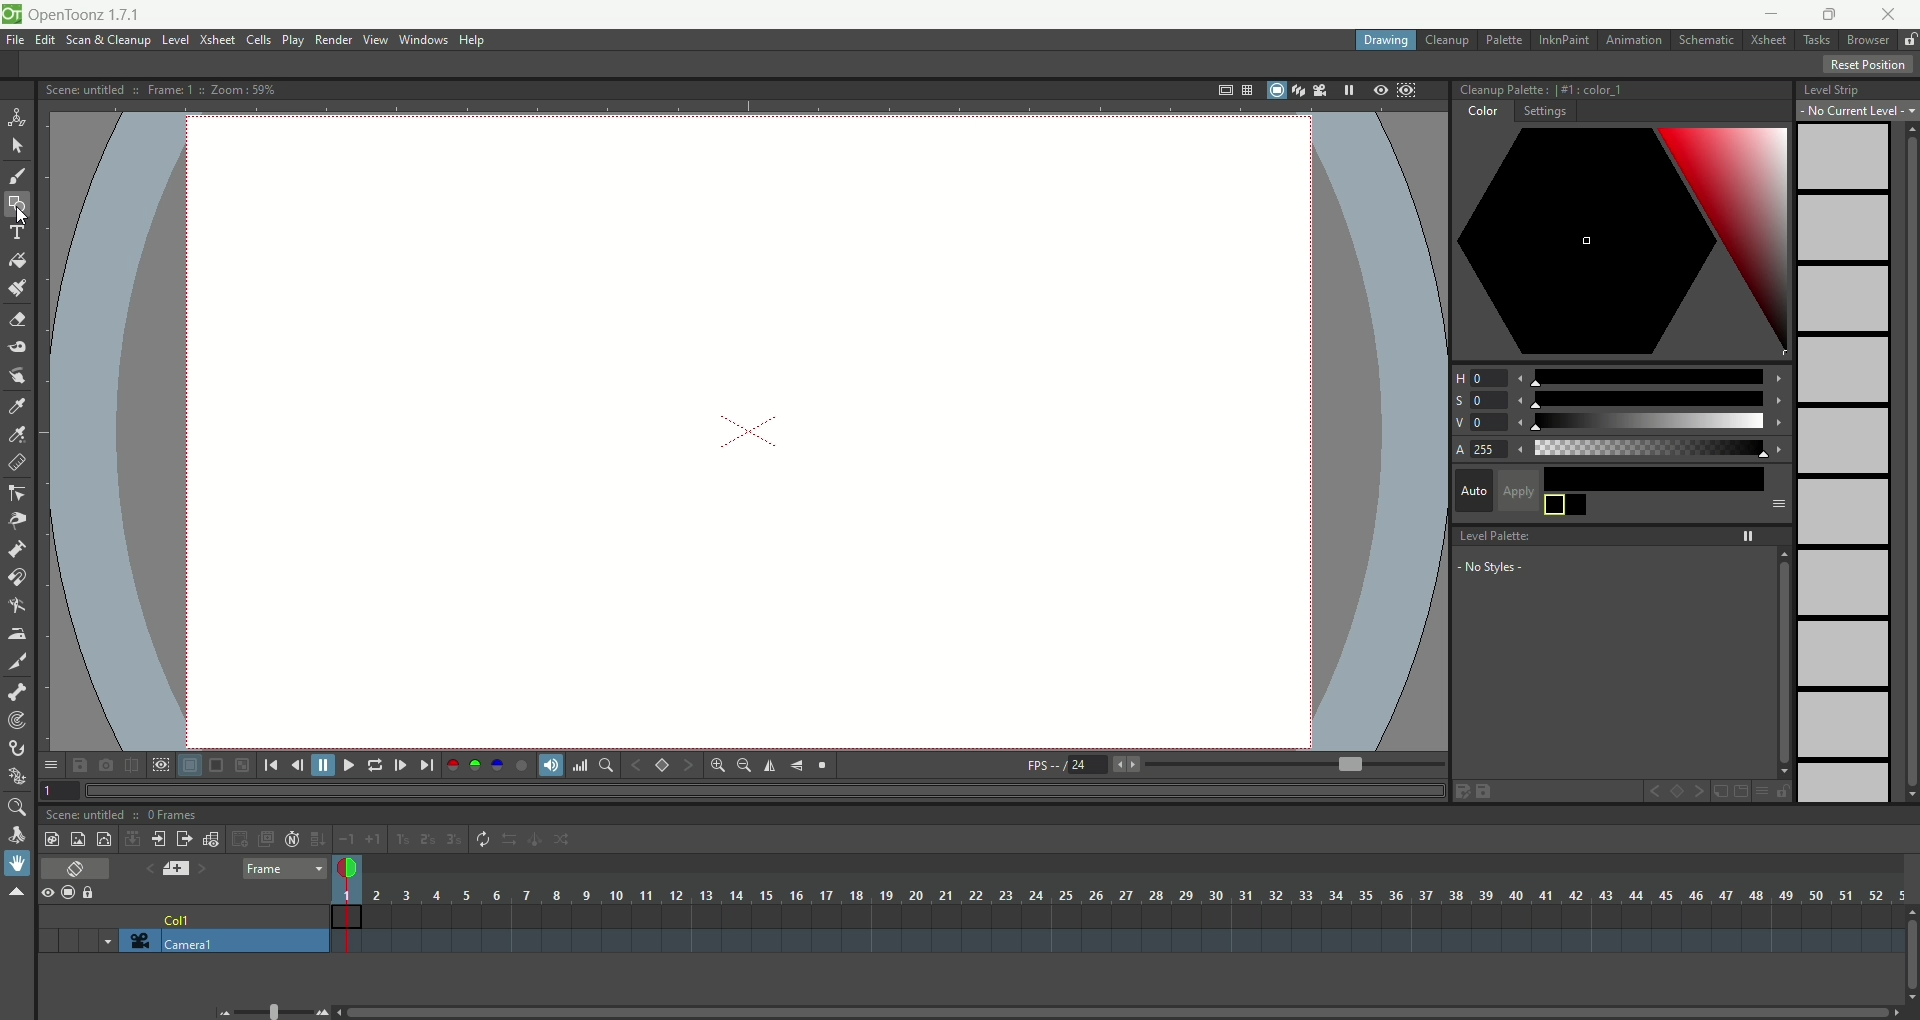  Describe the element at coordinates (426, 40) in the screenshot. I see `windows` at that location.